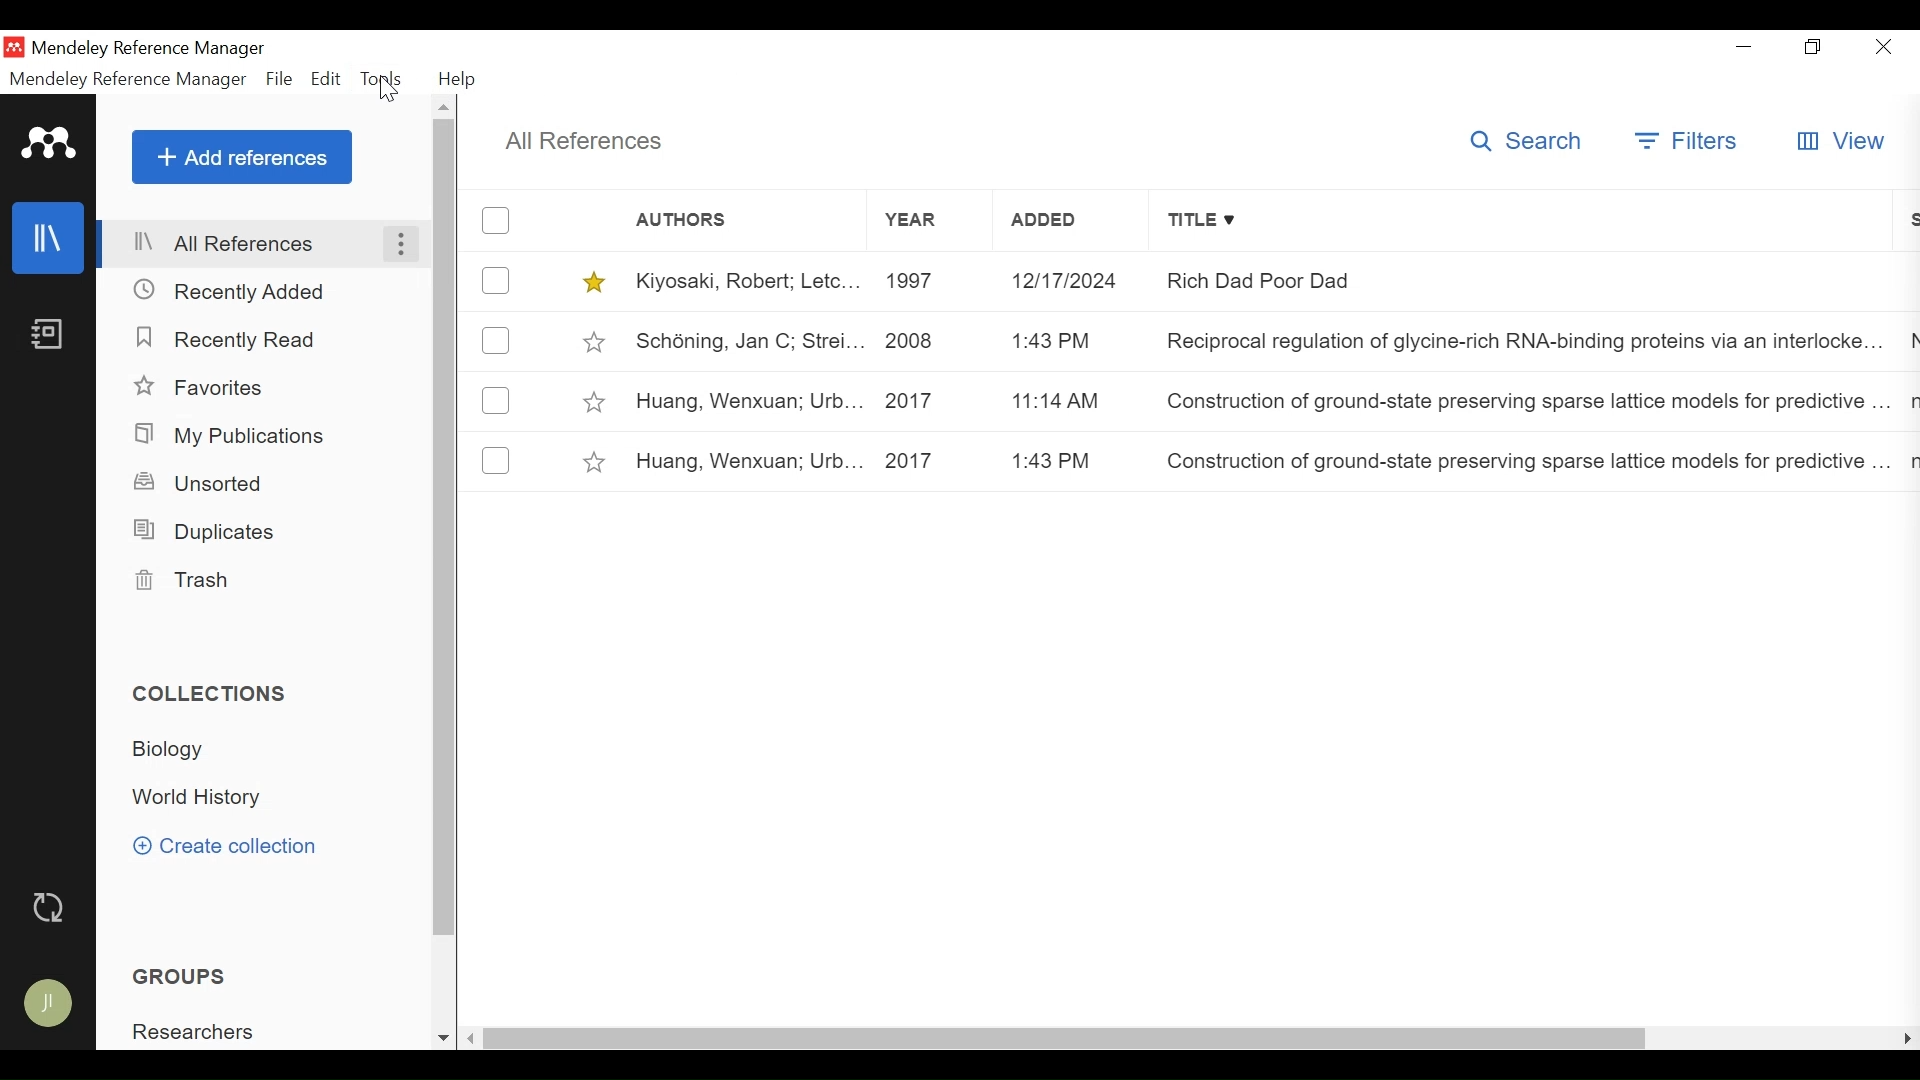 The image size is (1920, 1080). What do you see at coordinates (718, 221) in the screenshot?
I see `Authors` at bounding box center [718, 221].